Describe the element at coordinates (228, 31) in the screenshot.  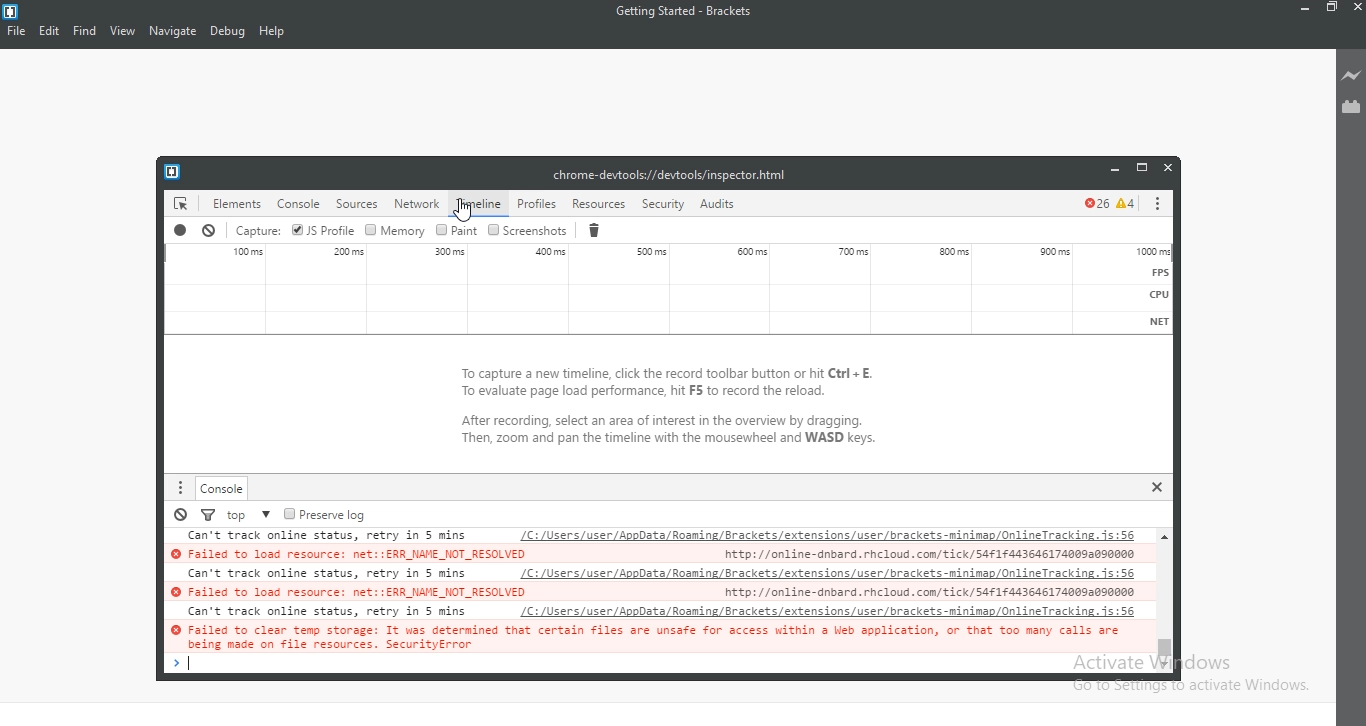
I see `Debug` at that location.